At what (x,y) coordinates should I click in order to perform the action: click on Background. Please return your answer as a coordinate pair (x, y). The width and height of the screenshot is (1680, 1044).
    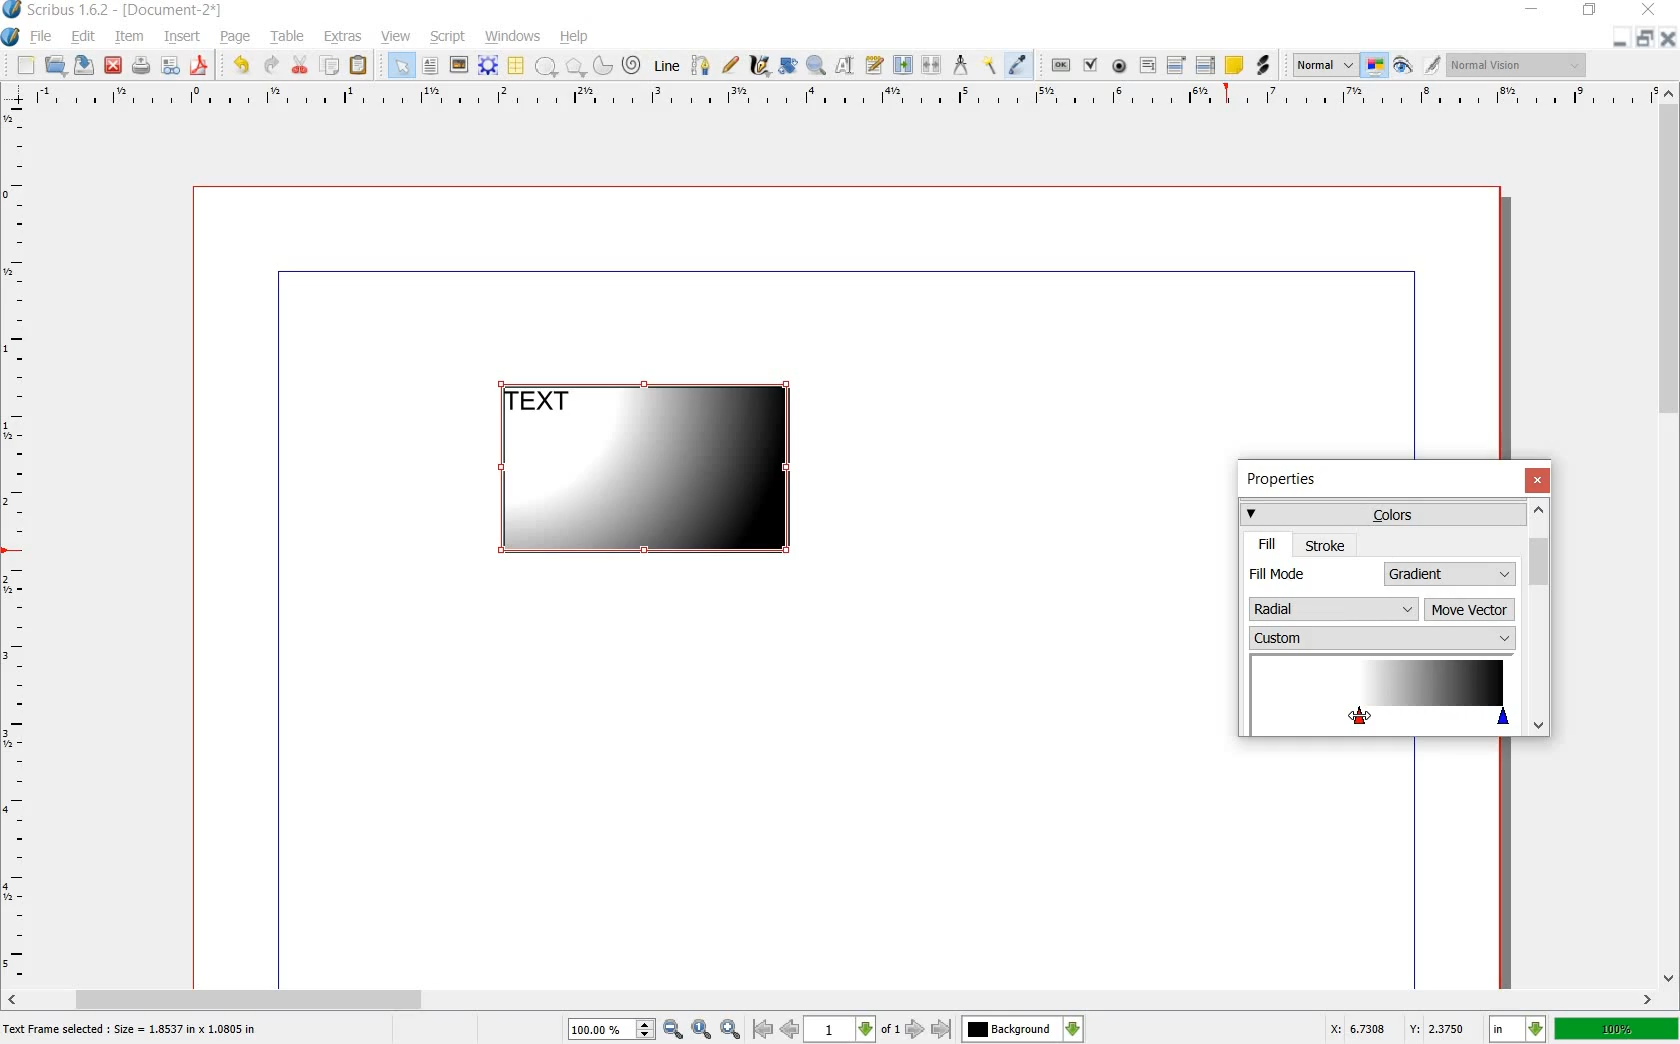
    Looking at the image, I should click on (1023, 1029).